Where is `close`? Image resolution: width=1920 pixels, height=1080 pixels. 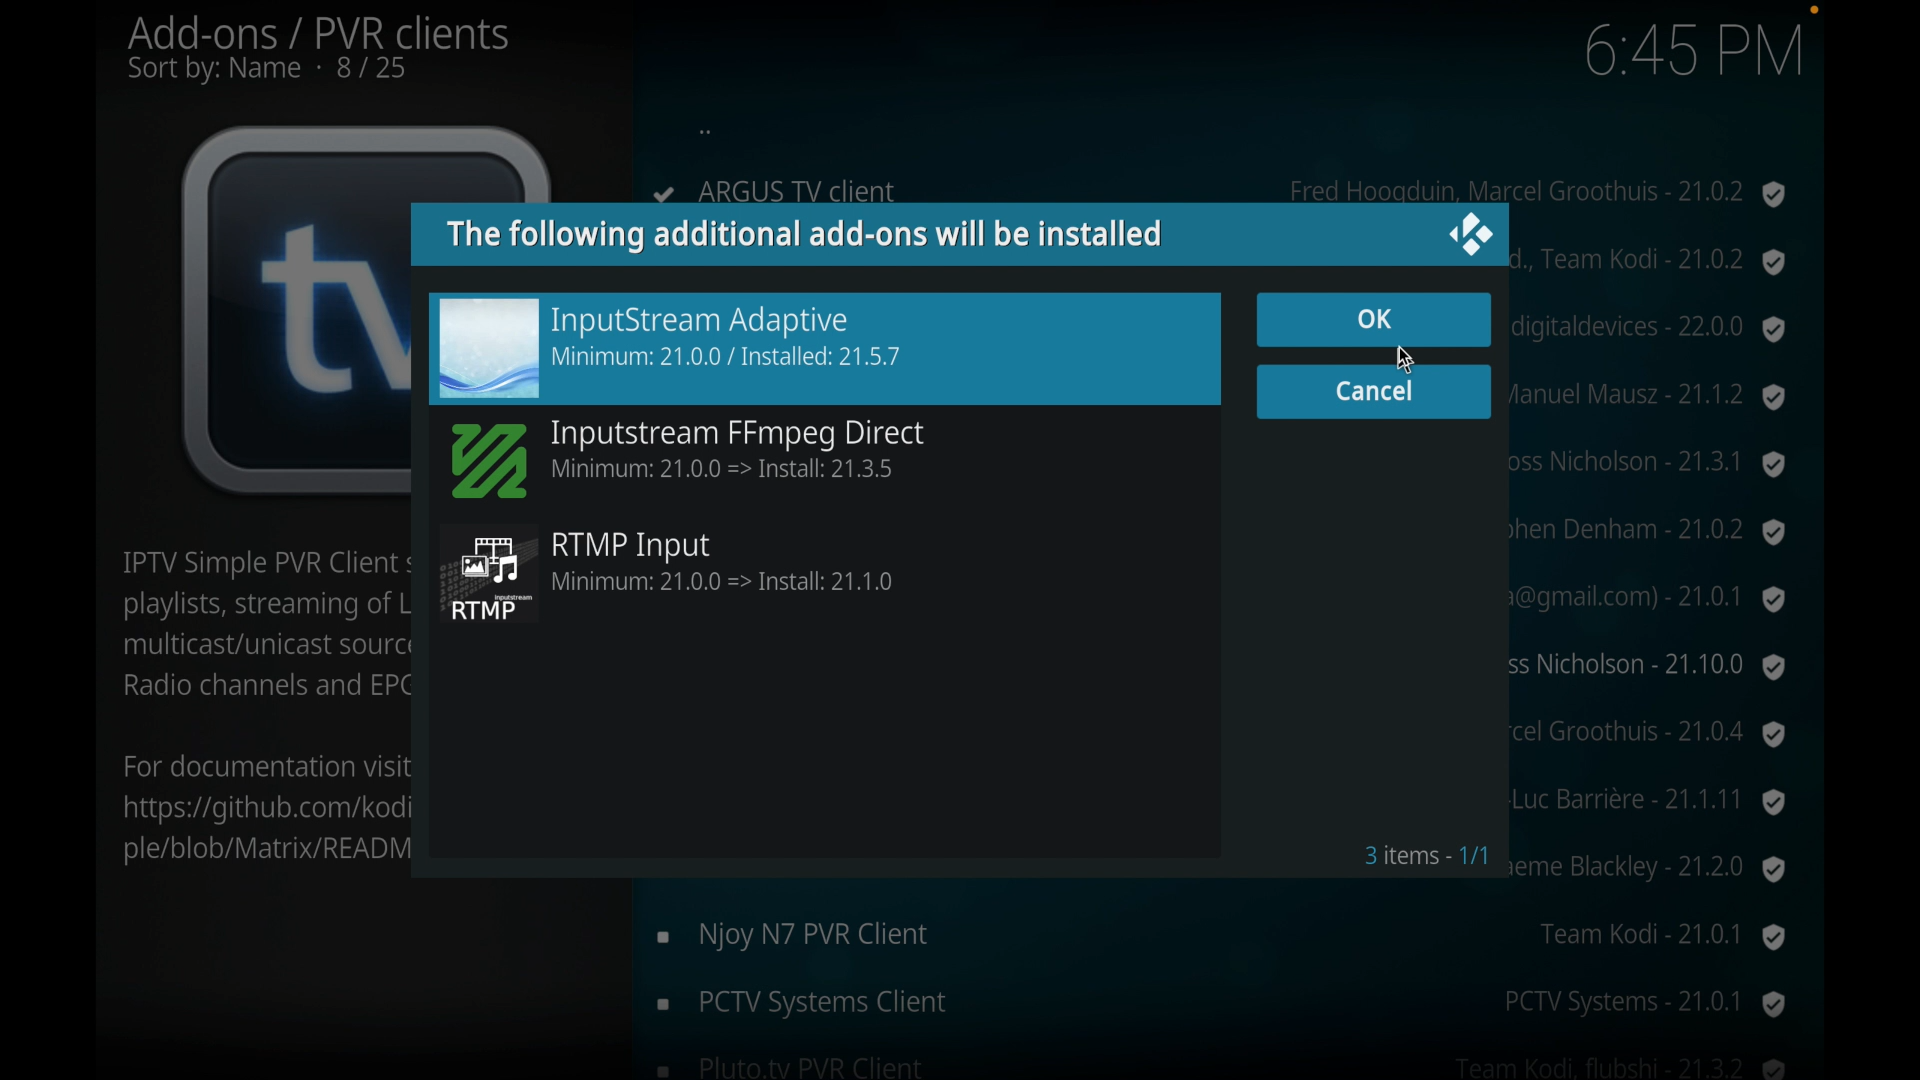
close is located at coordinates (1471, 234).